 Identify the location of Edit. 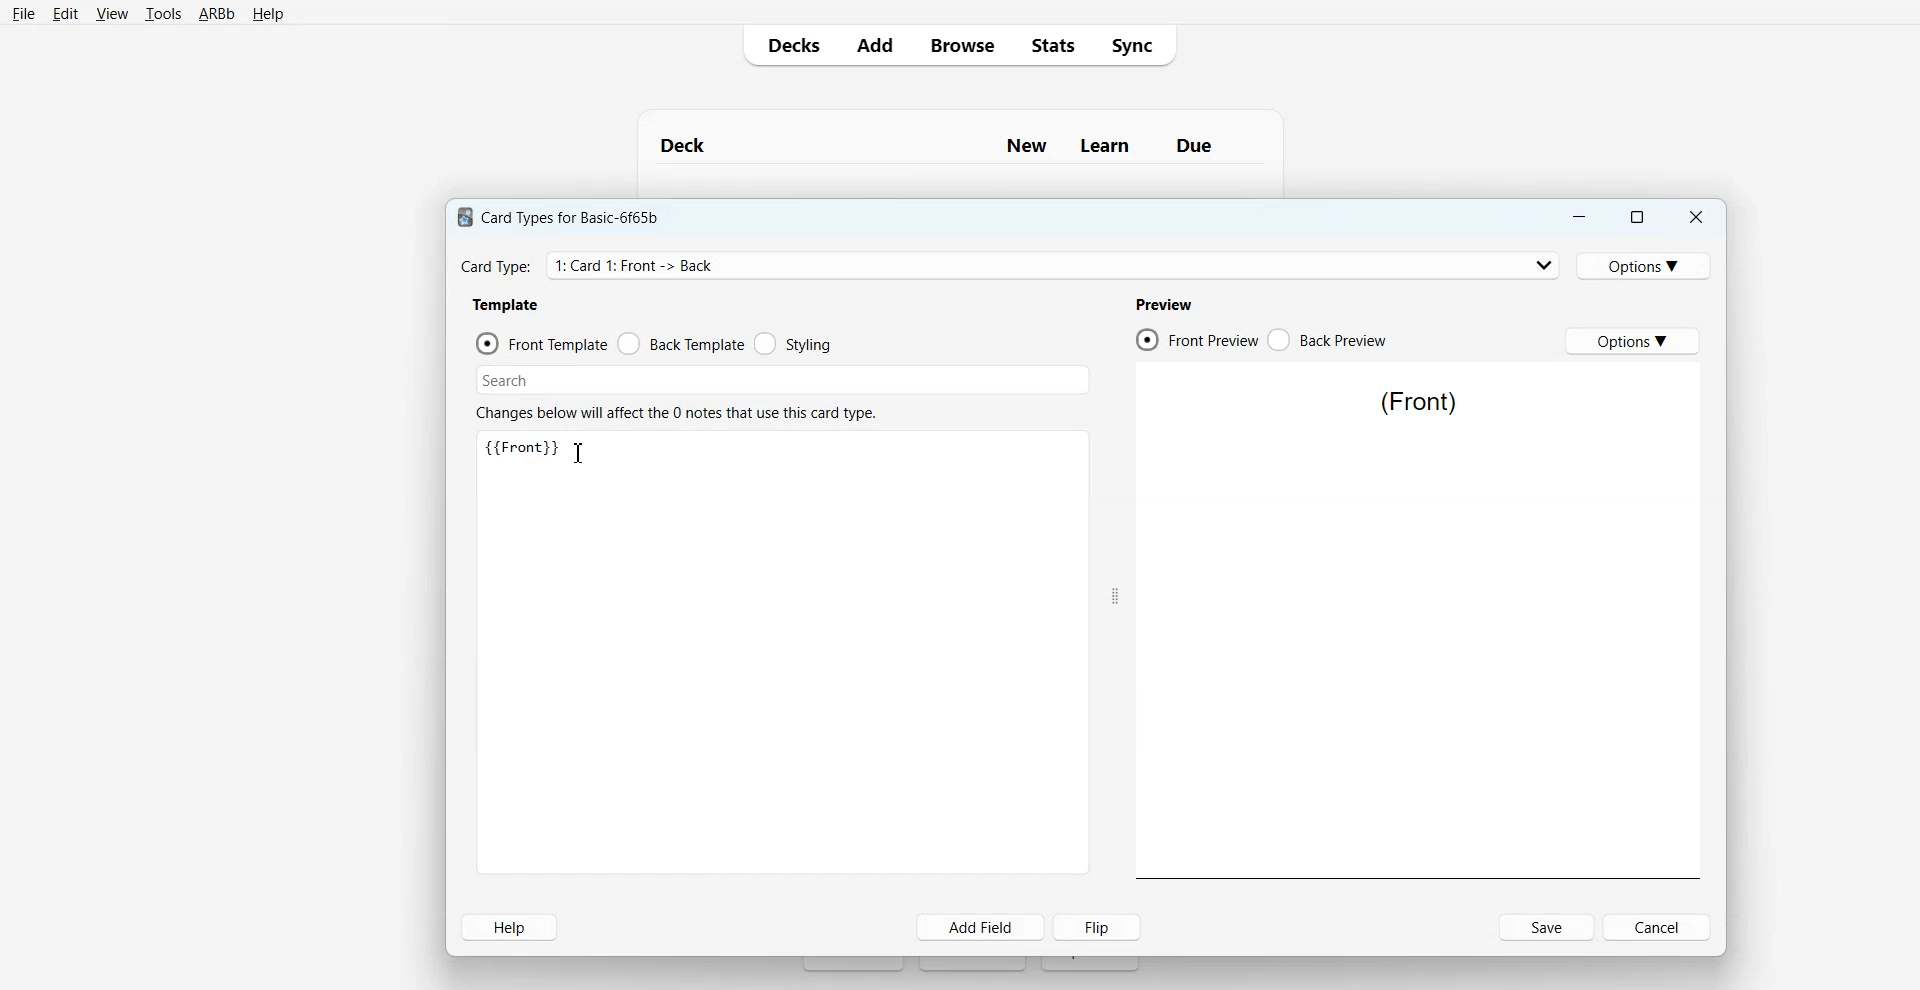
(64, 13).